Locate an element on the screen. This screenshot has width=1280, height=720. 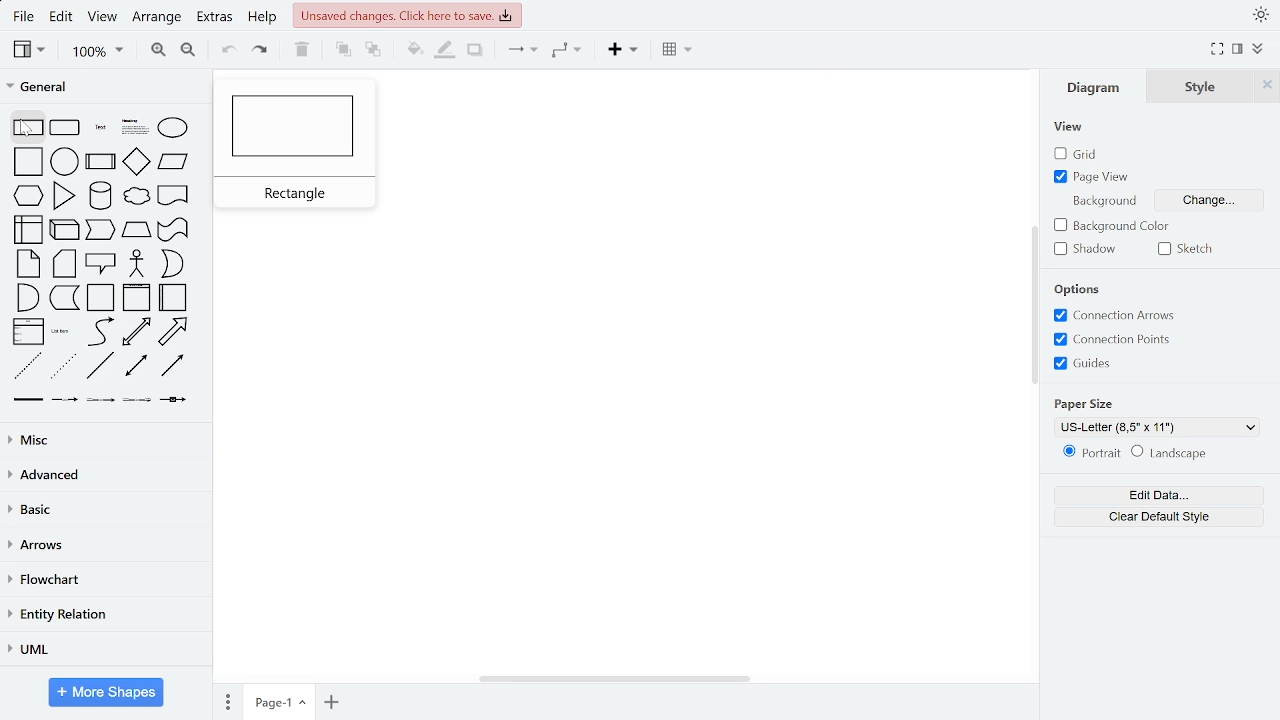
vertical scrollbar is located at coordinates (1034, 304).